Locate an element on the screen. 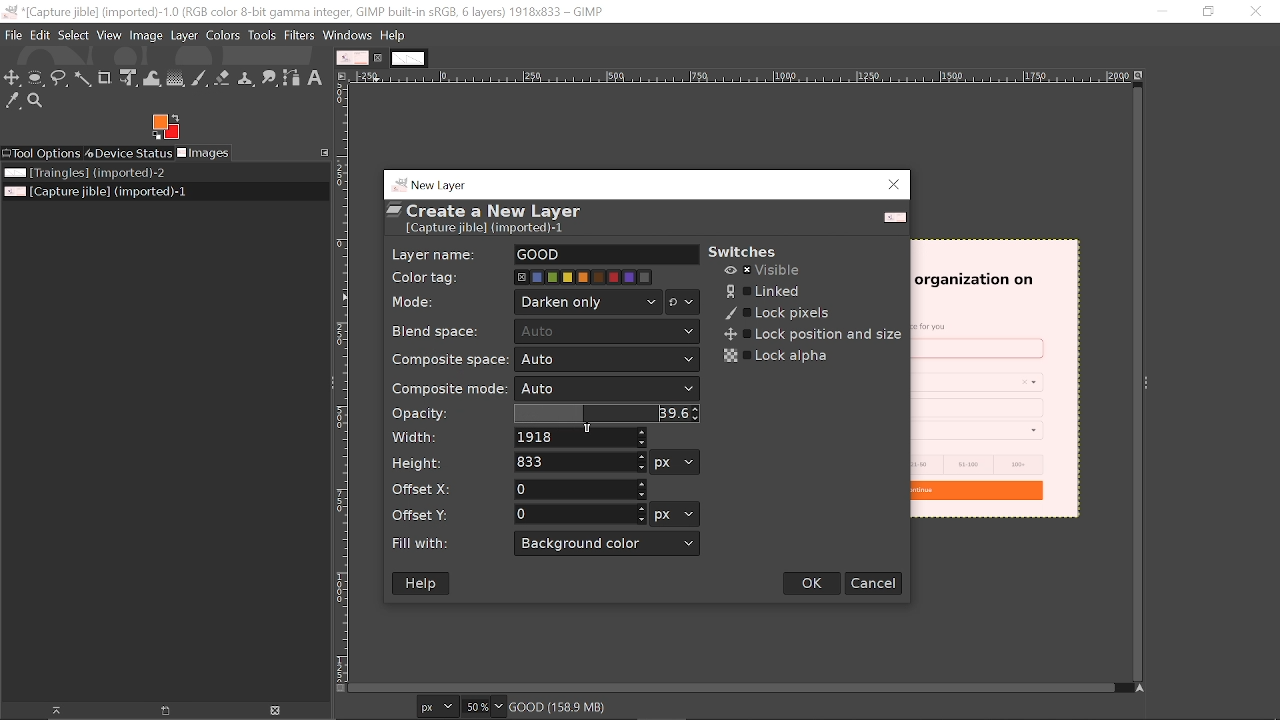 This screenshot has height=720, width=1280. Zoom options is located at coordinates (501, 706).